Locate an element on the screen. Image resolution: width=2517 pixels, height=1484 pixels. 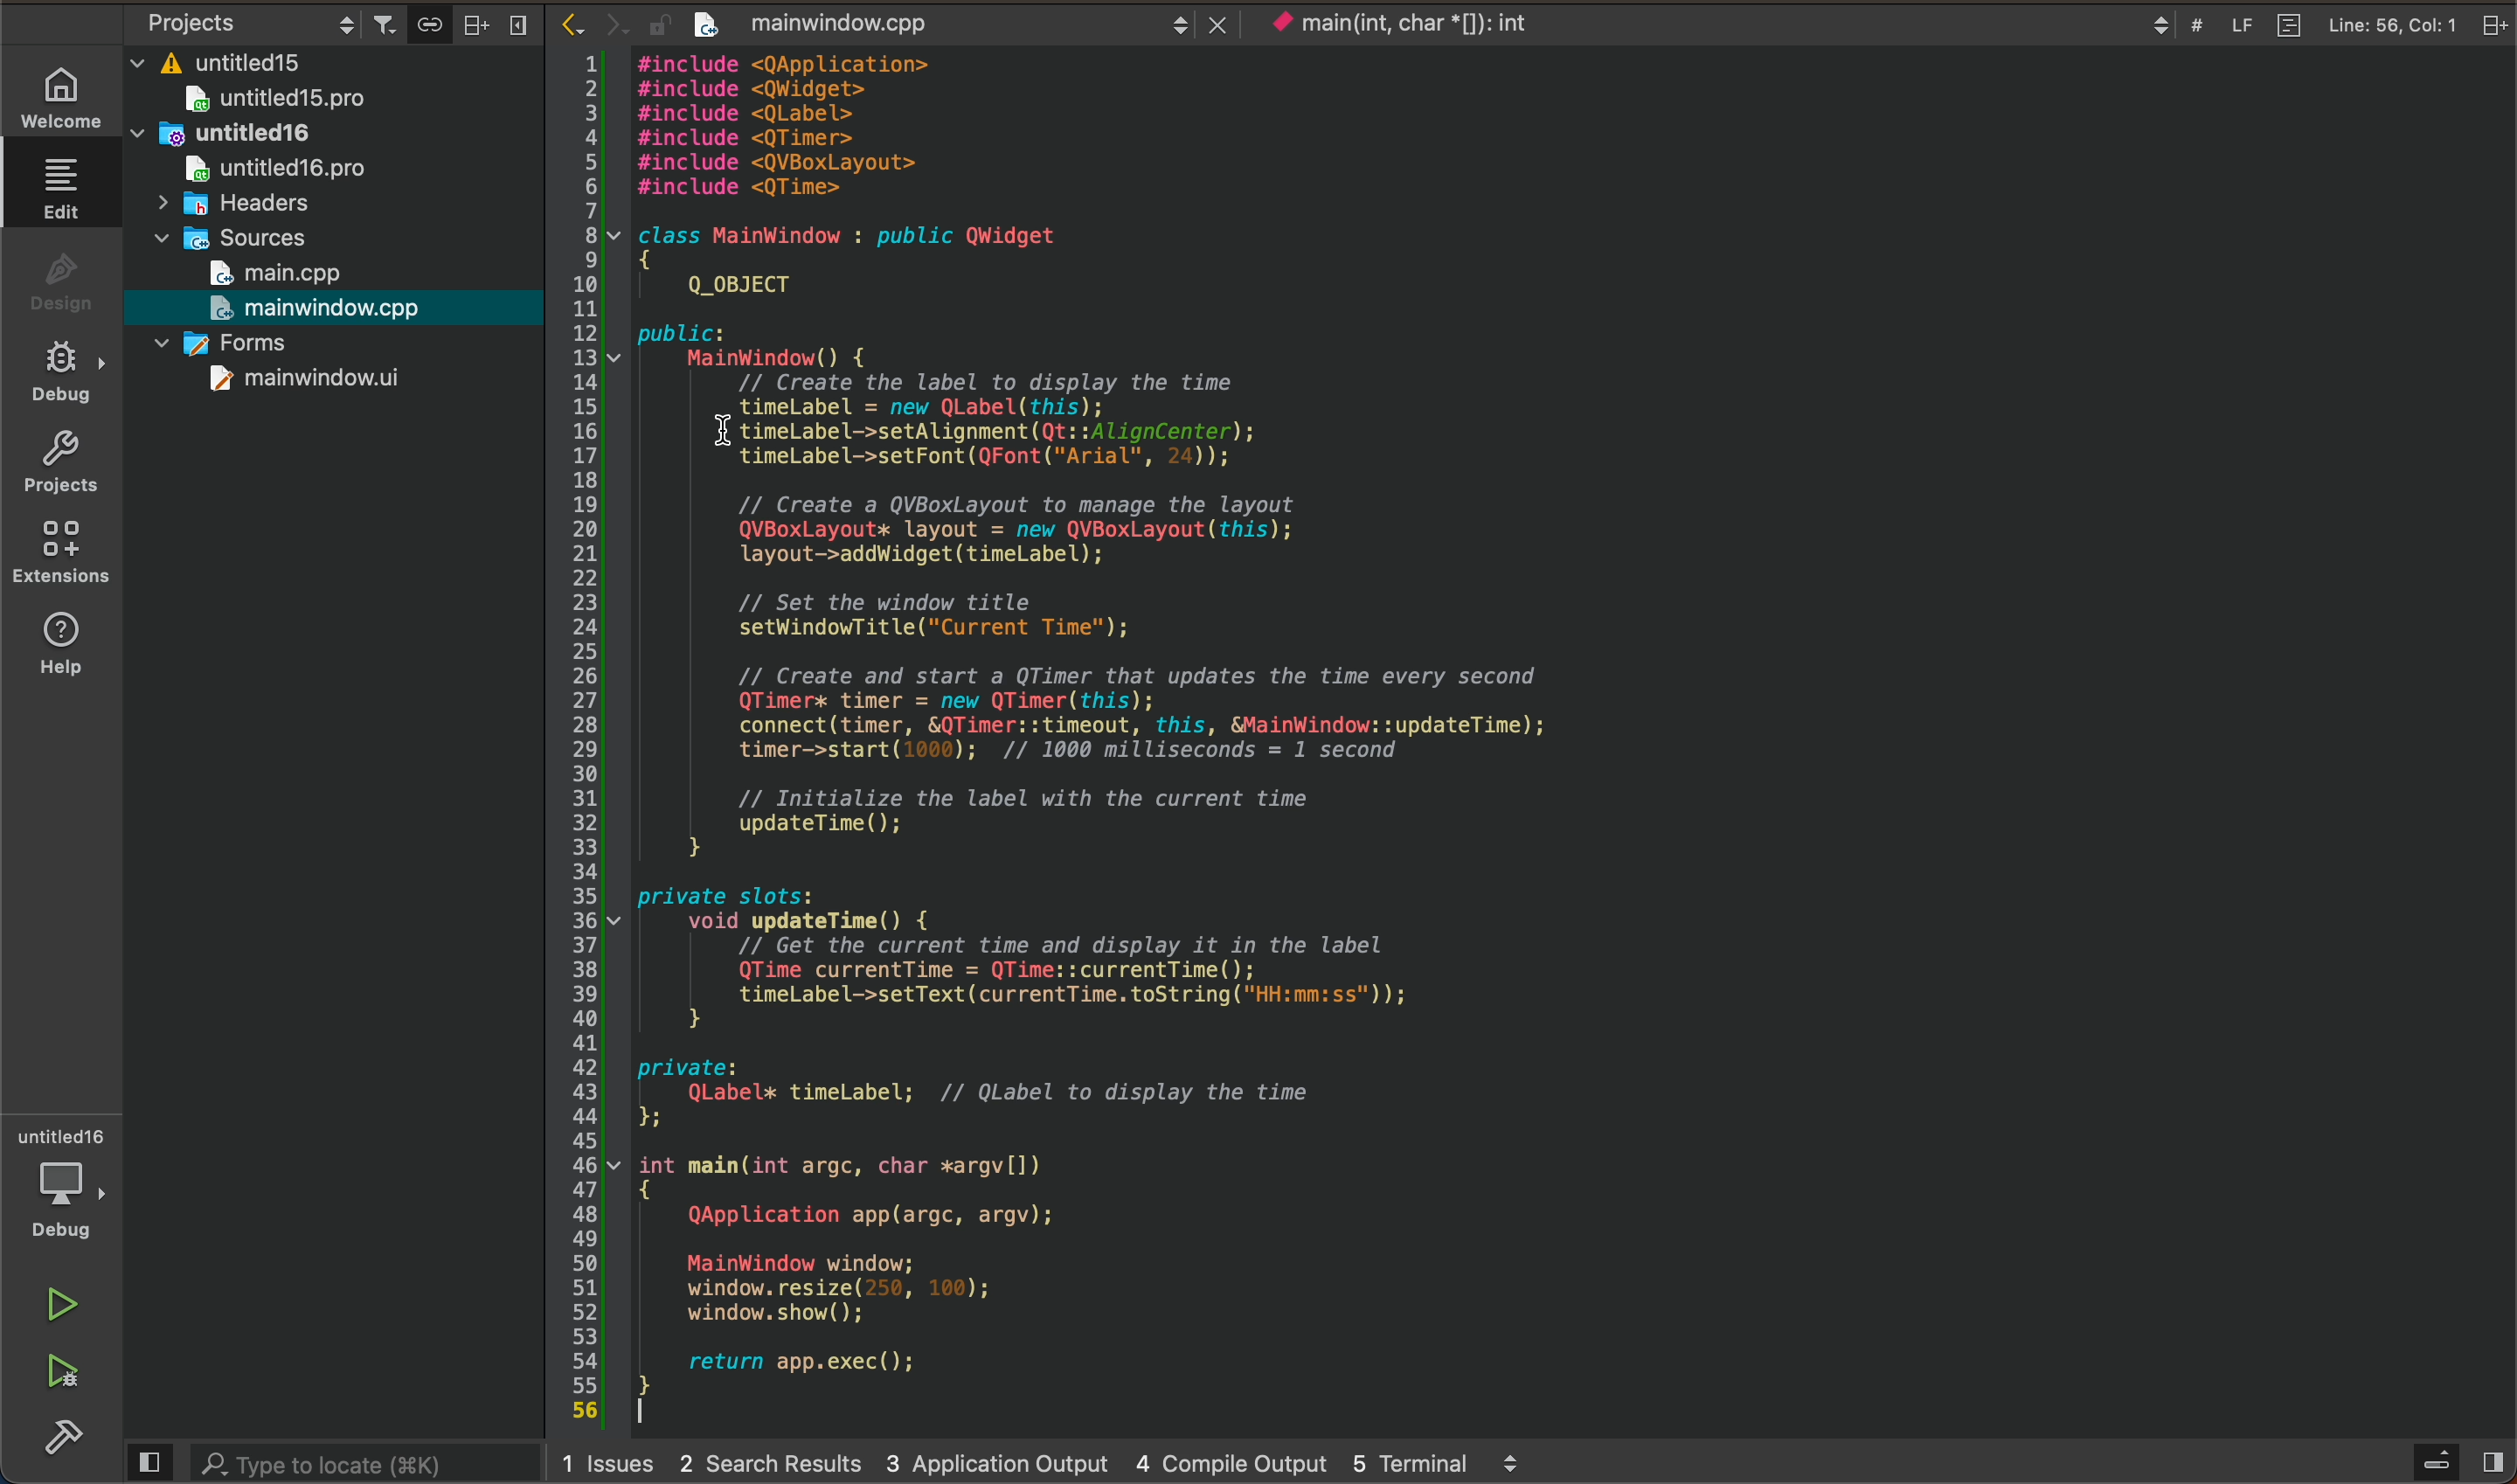
Projects settings is located at coordinates (232, 22).